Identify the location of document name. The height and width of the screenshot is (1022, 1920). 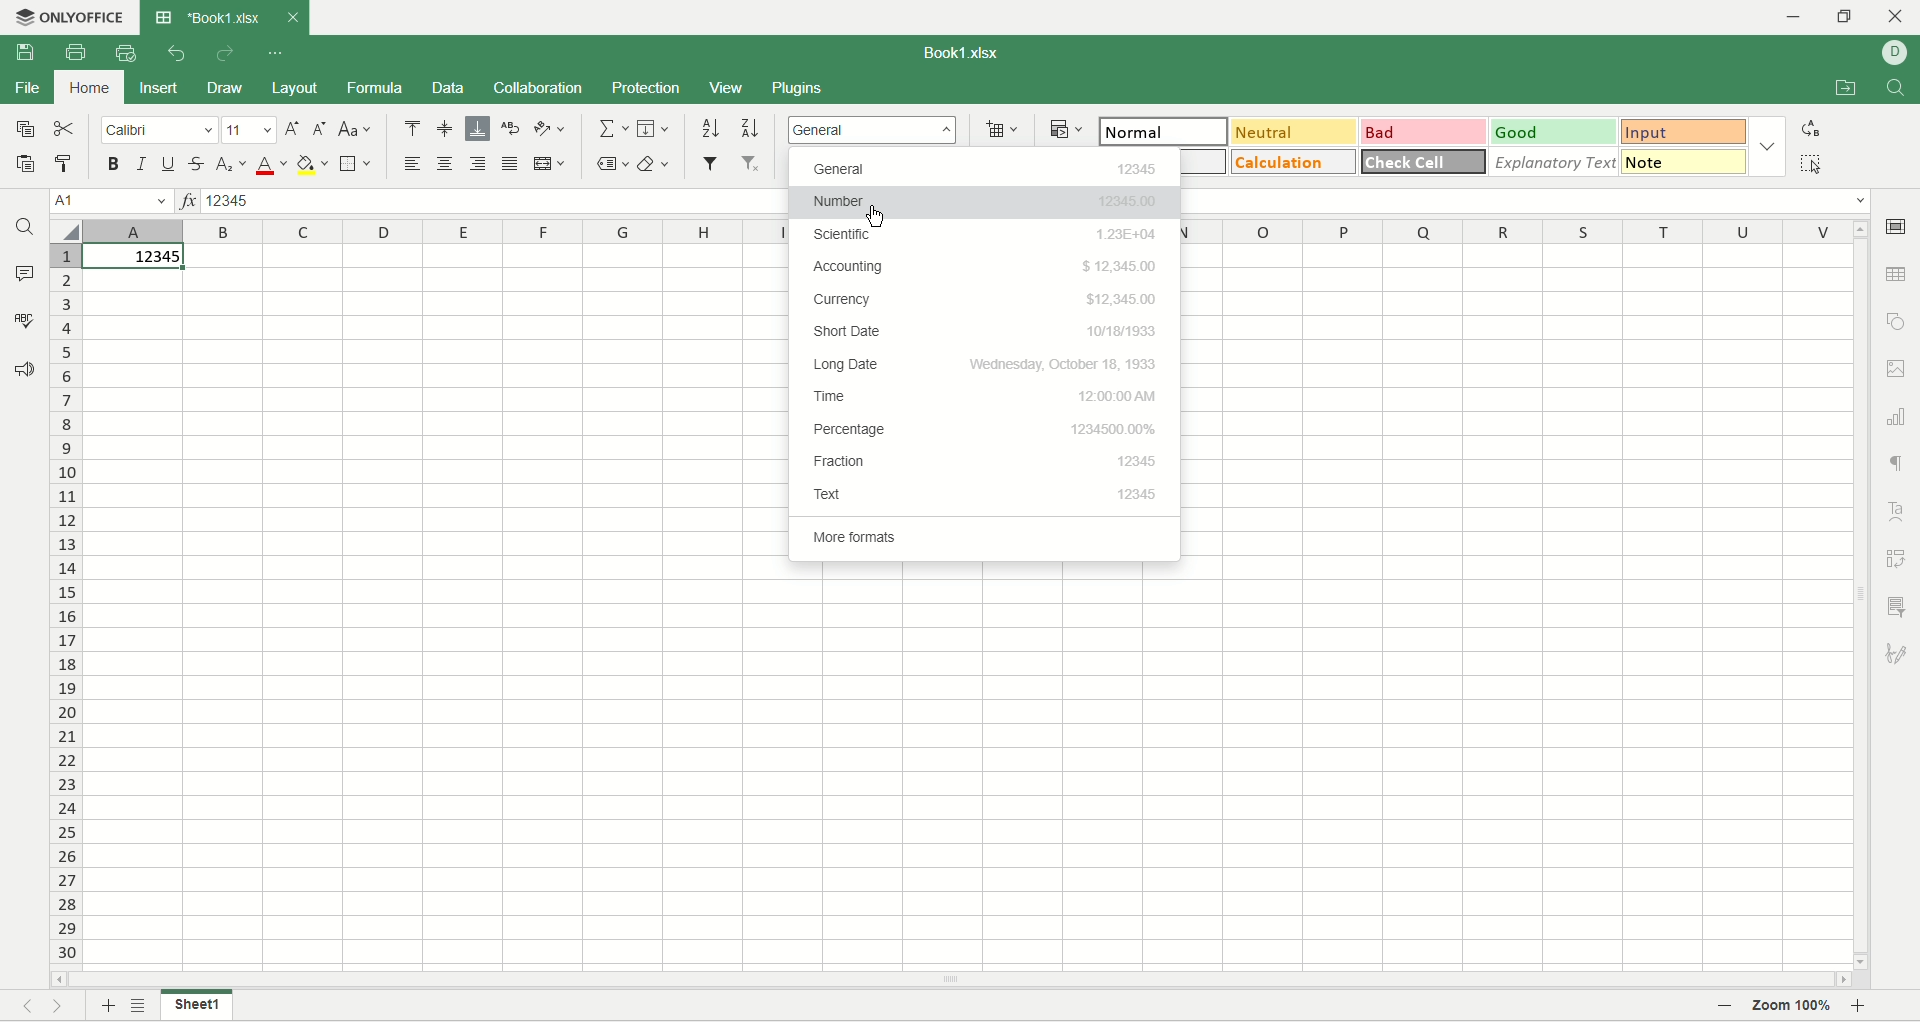
(964, 53).